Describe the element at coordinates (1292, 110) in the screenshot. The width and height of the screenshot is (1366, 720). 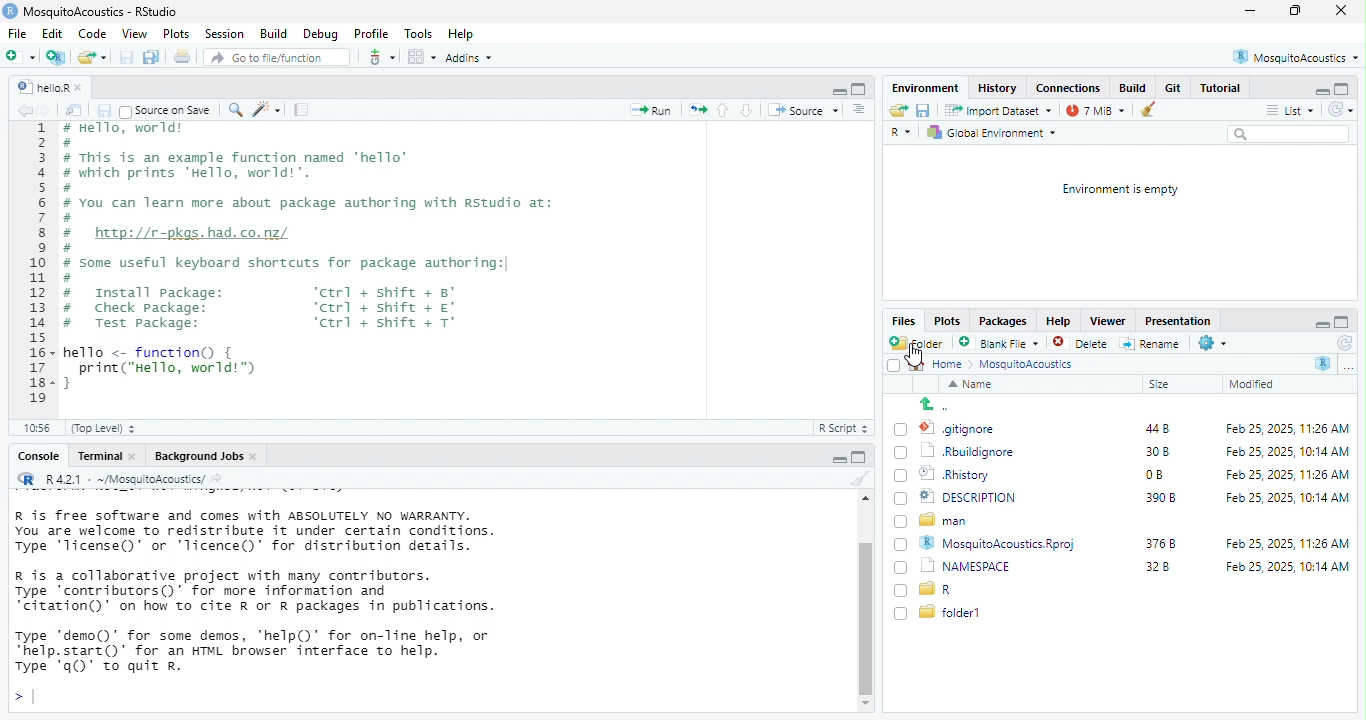
I see ` list` at that location.